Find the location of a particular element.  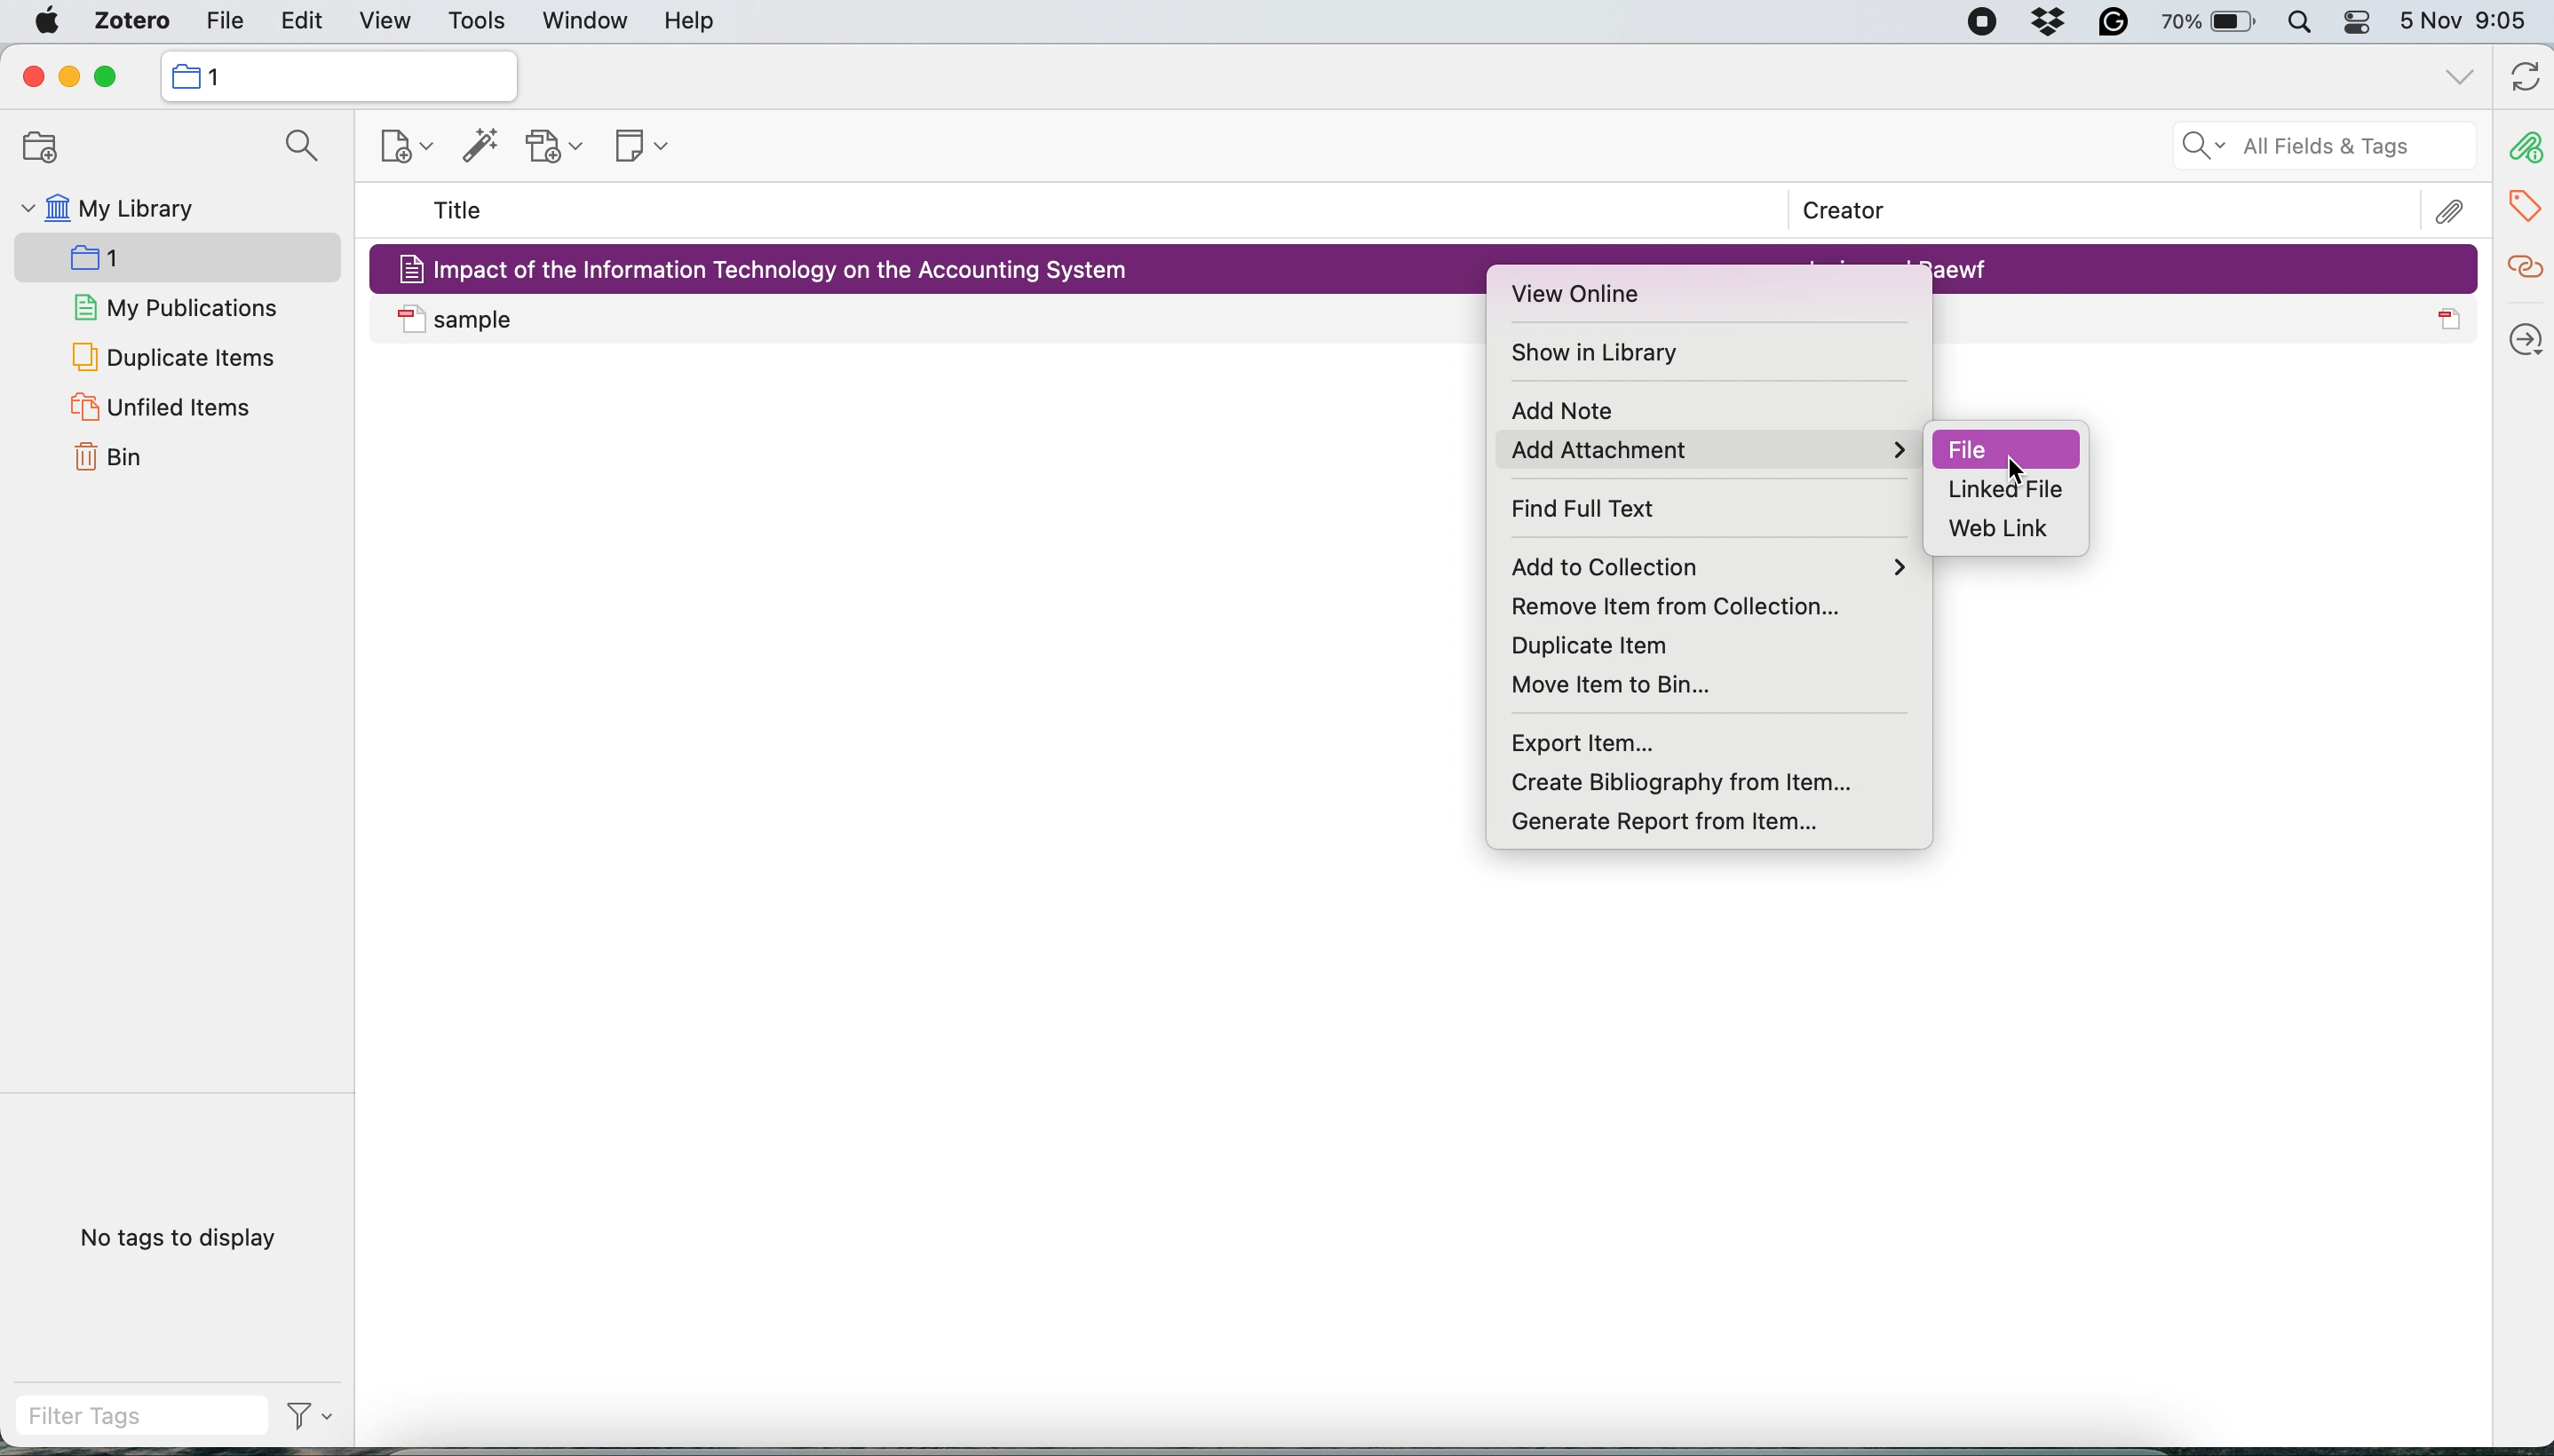

dropbox is located at coordinates (2052, 25).